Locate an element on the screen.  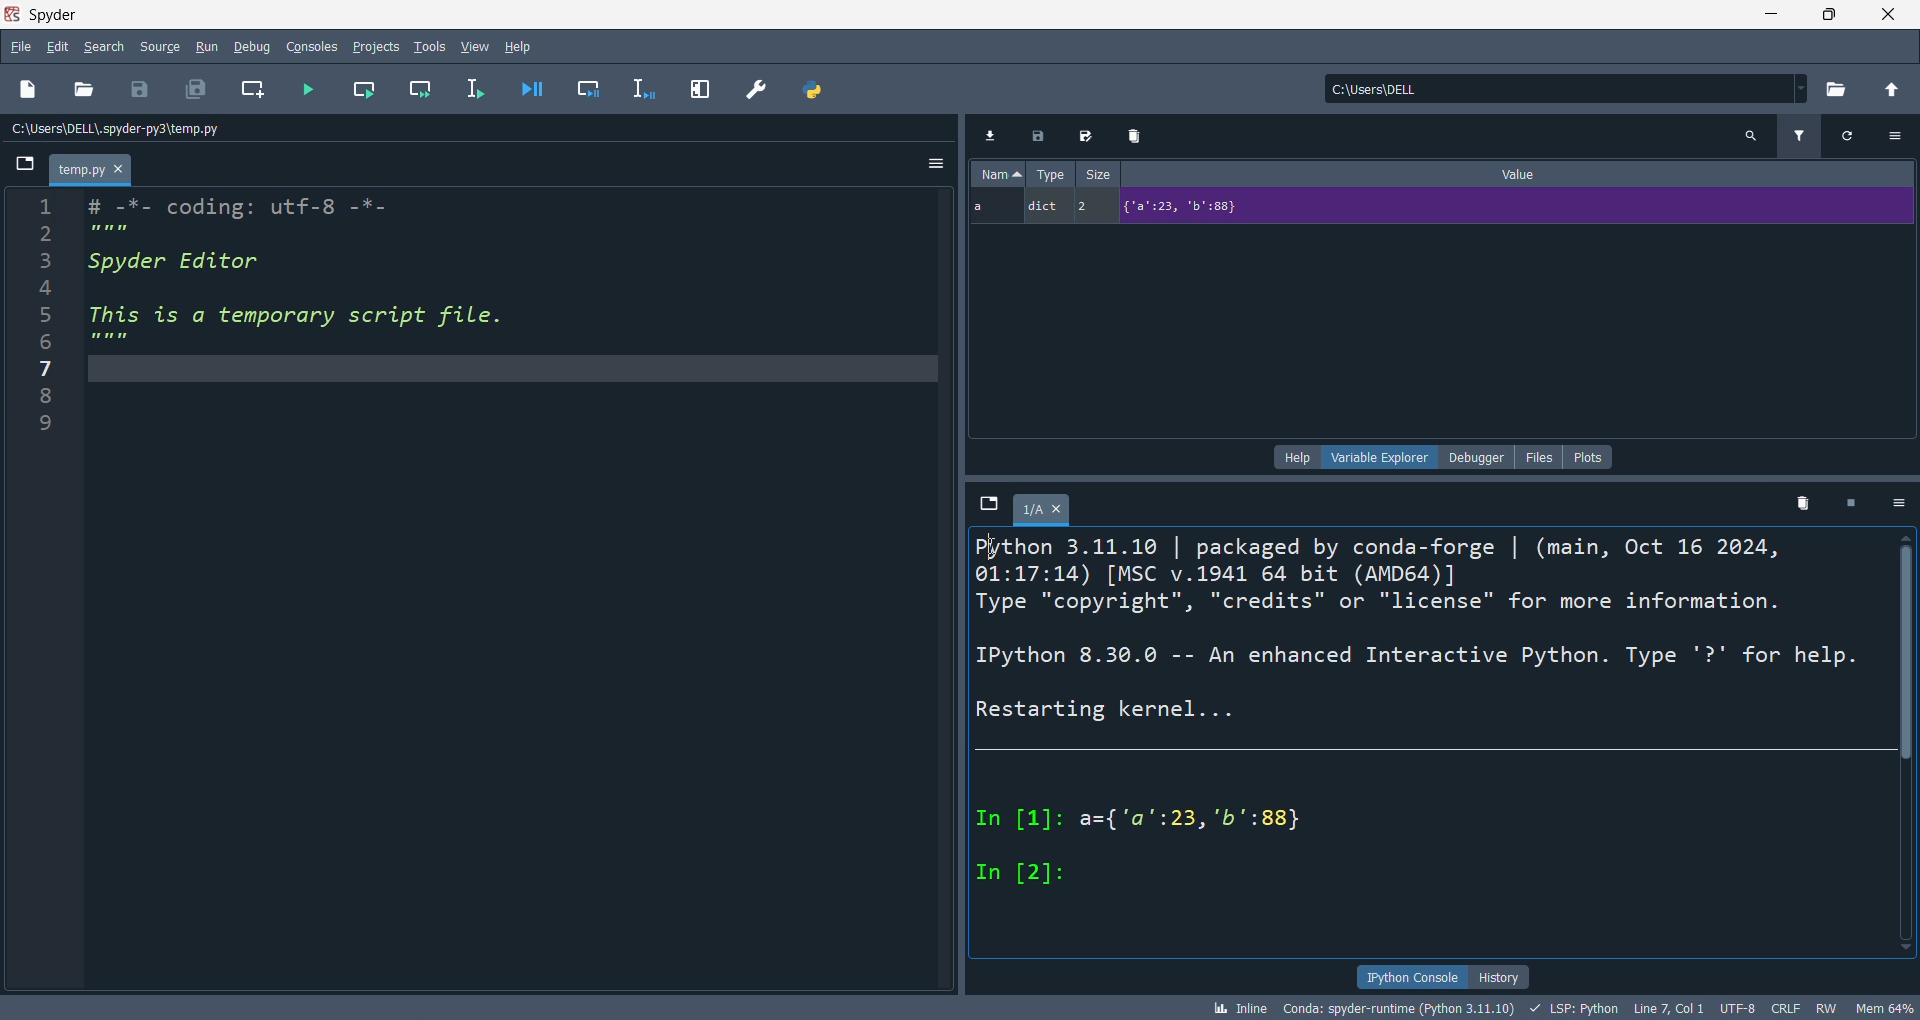
viewn is located at coordinates (476, 45).